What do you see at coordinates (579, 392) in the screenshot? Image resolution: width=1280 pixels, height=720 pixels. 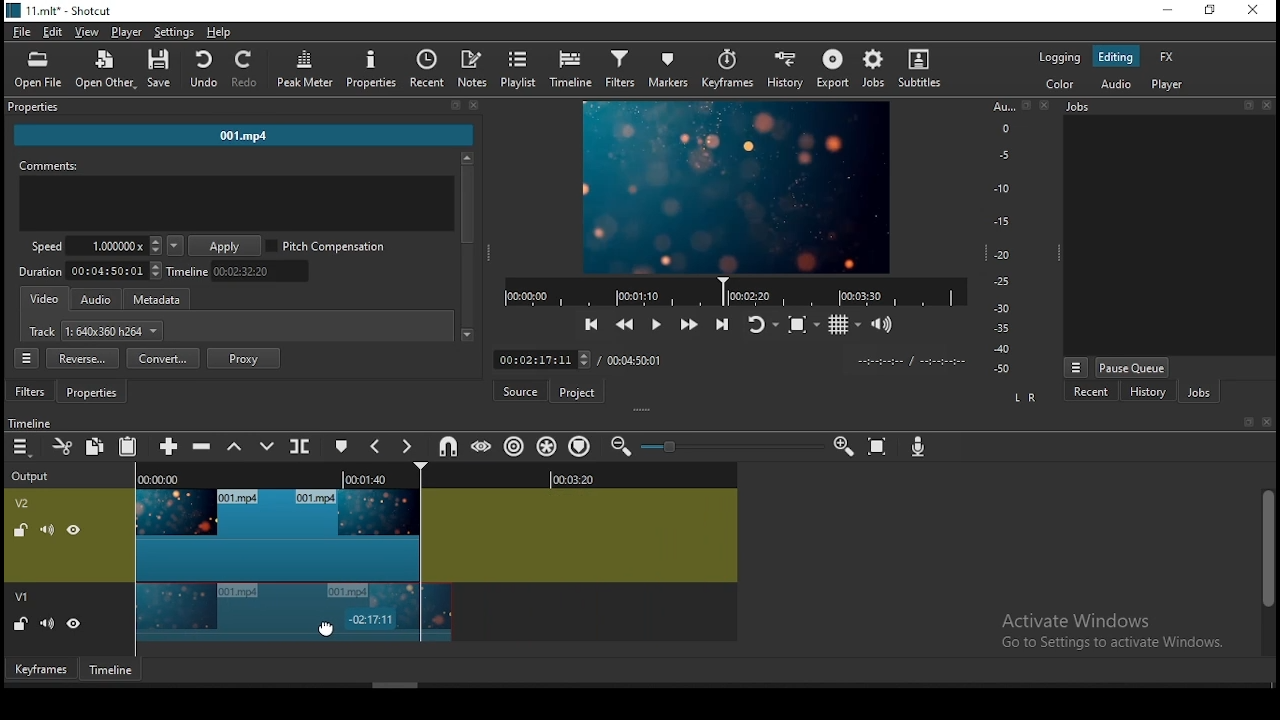 I see `project` at bounding box center [579, 392].